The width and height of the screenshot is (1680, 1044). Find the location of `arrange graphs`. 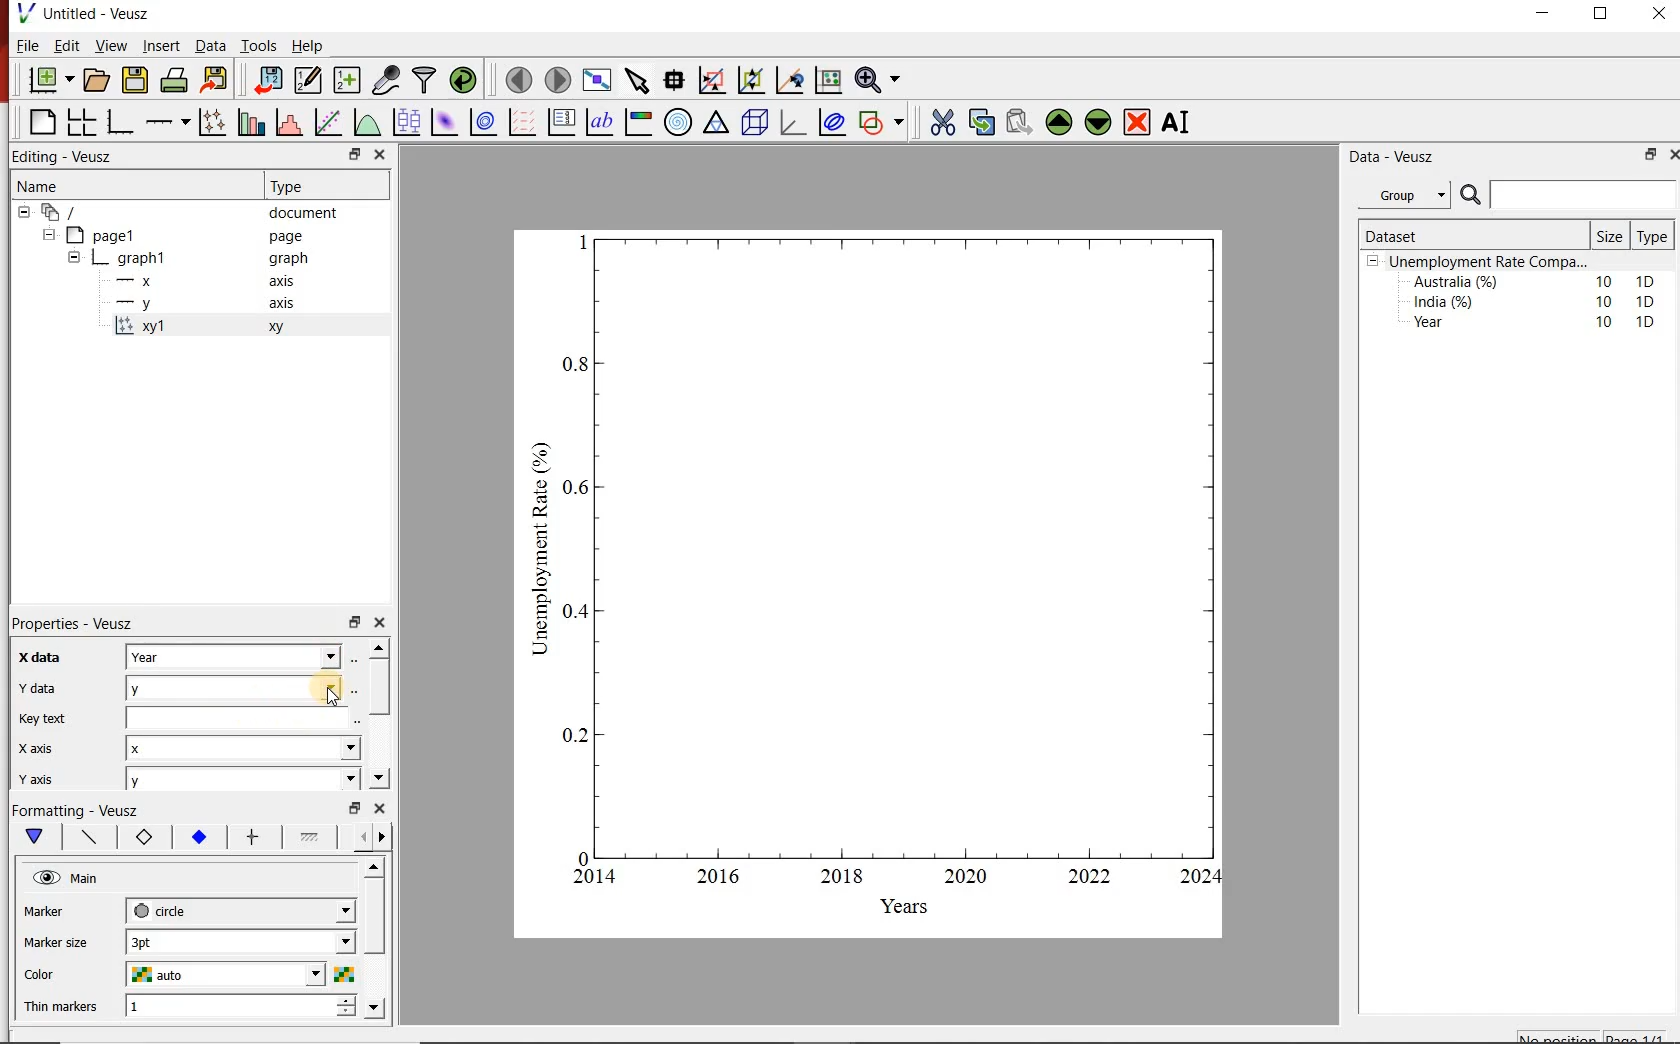

arrange graphs is located at coordinates (81, 121).